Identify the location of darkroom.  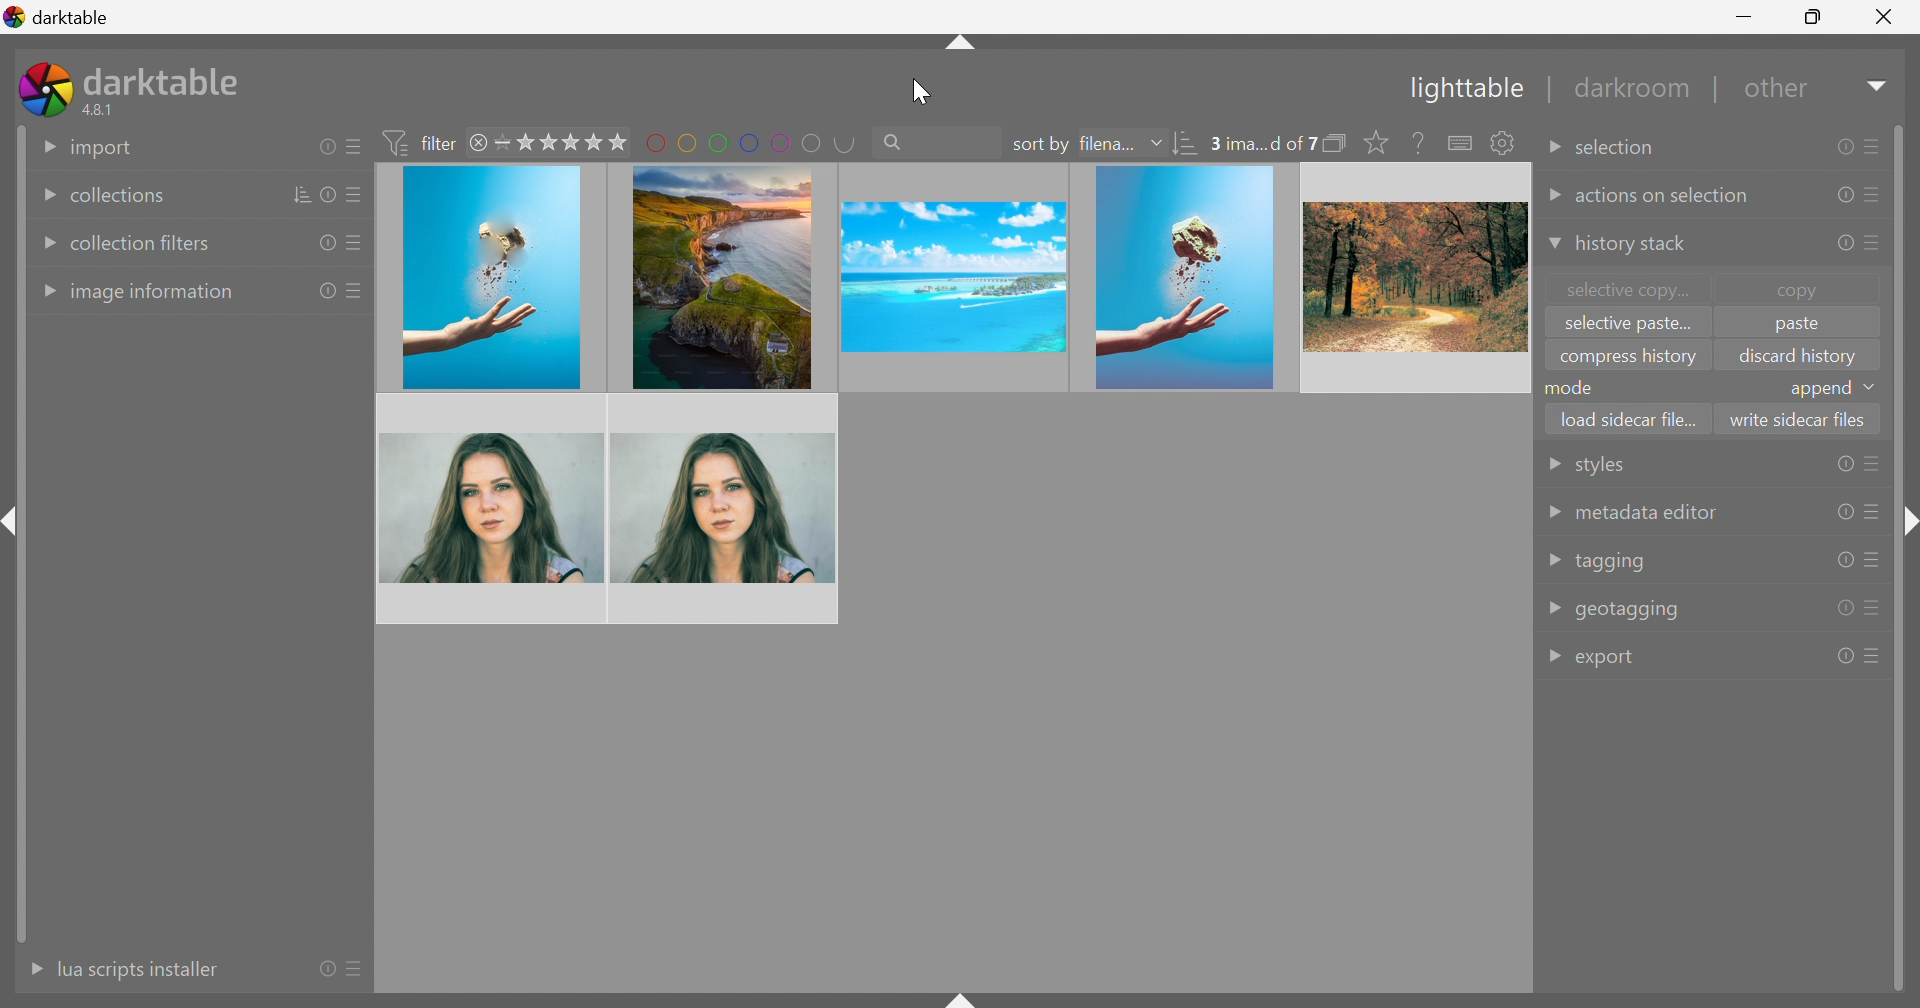
(1636, 89).